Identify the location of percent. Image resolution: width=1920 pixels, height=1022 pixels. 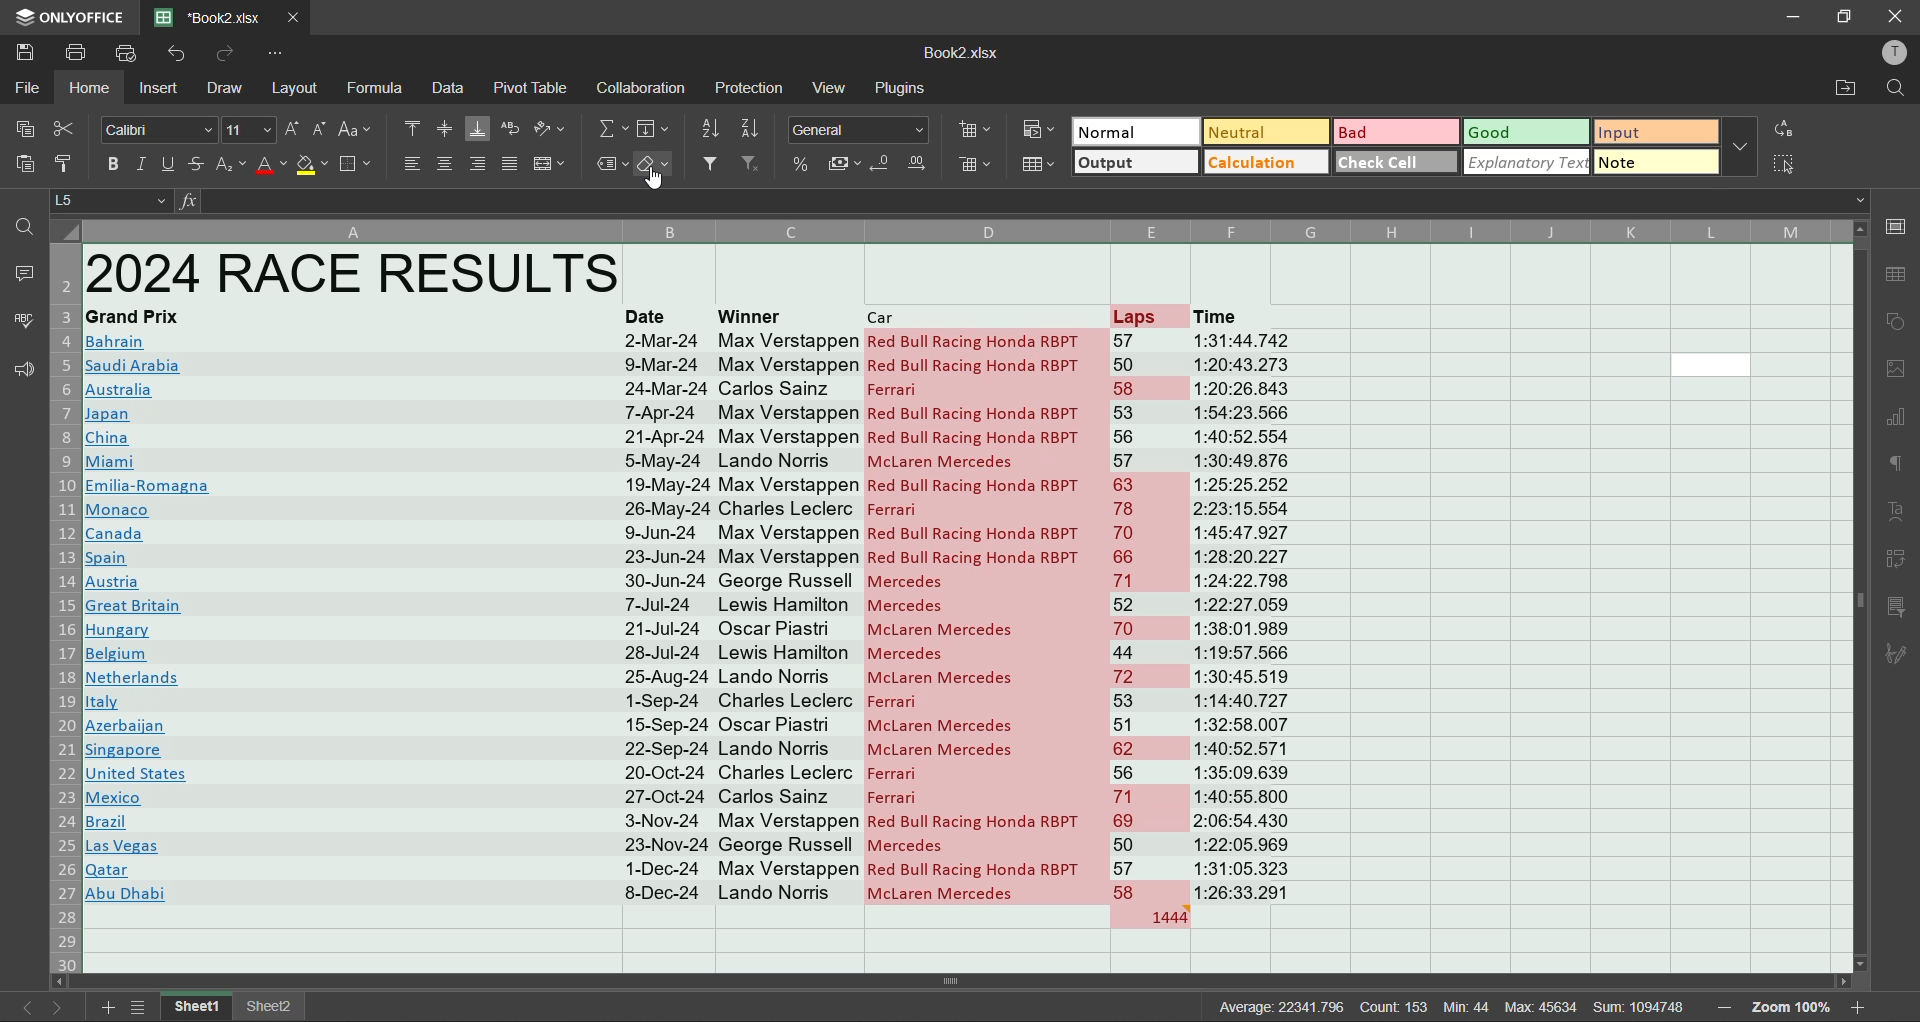
(800, 164).